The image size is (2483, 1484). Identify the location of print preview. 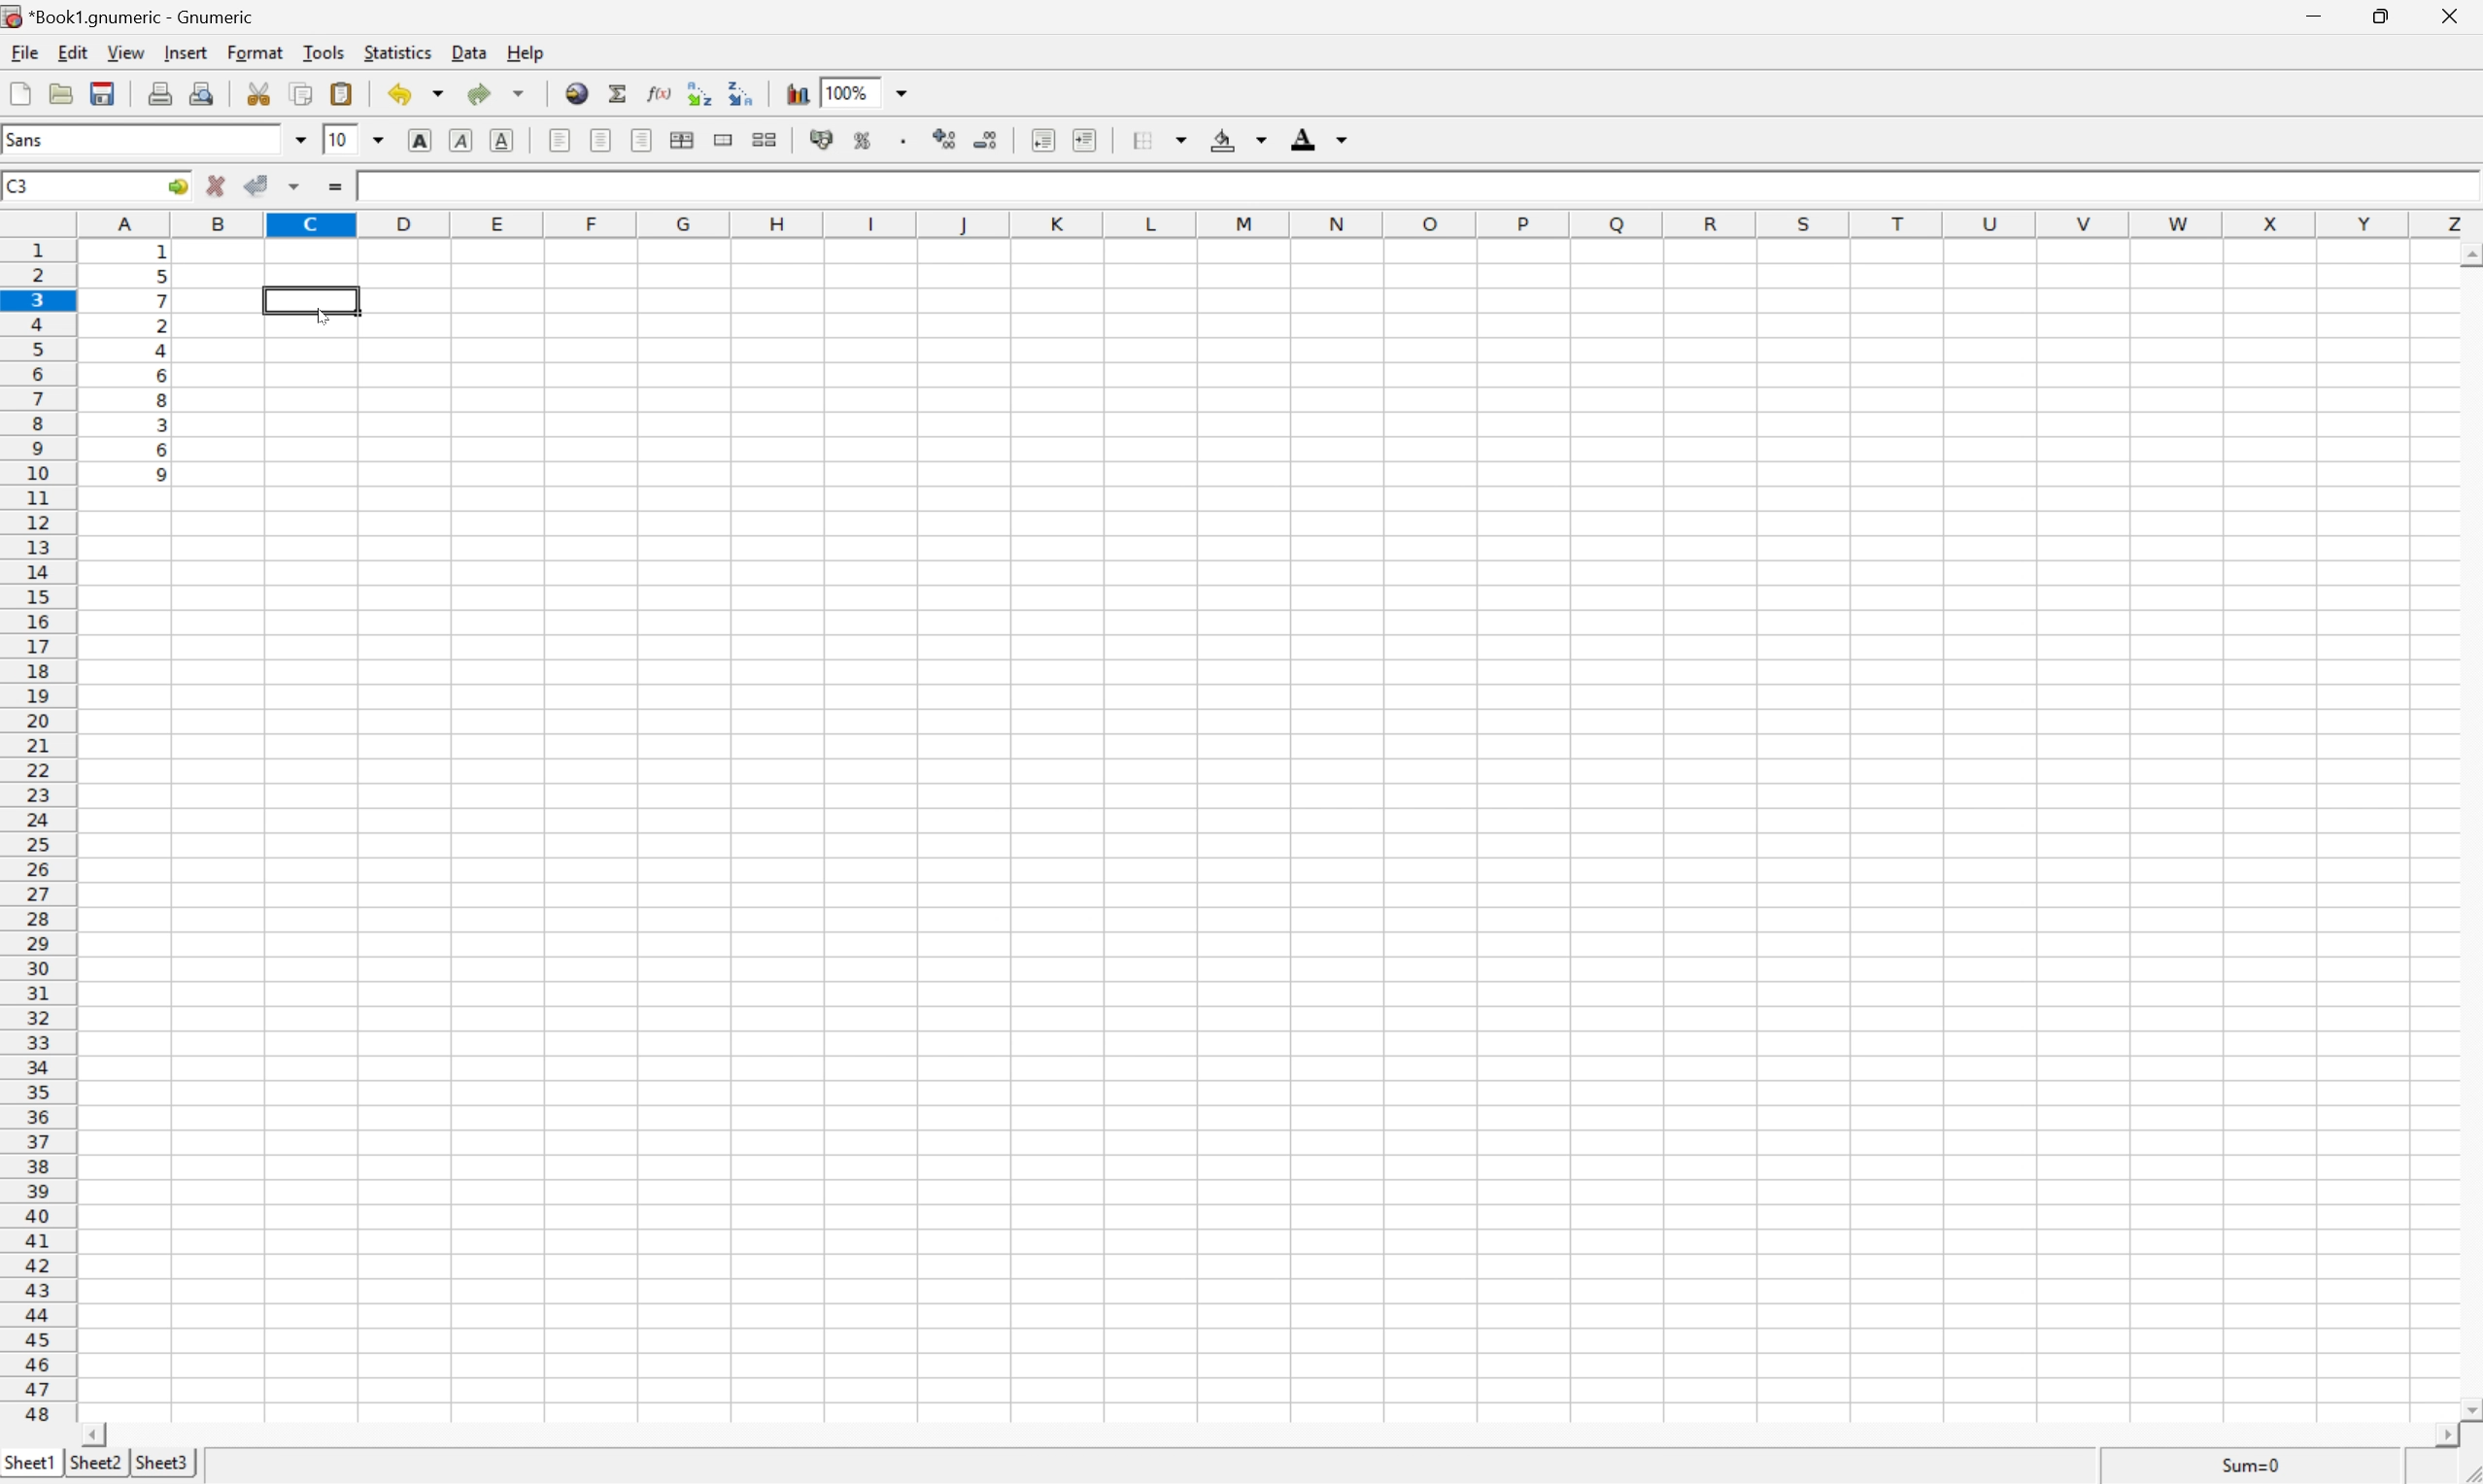
(200, 91).